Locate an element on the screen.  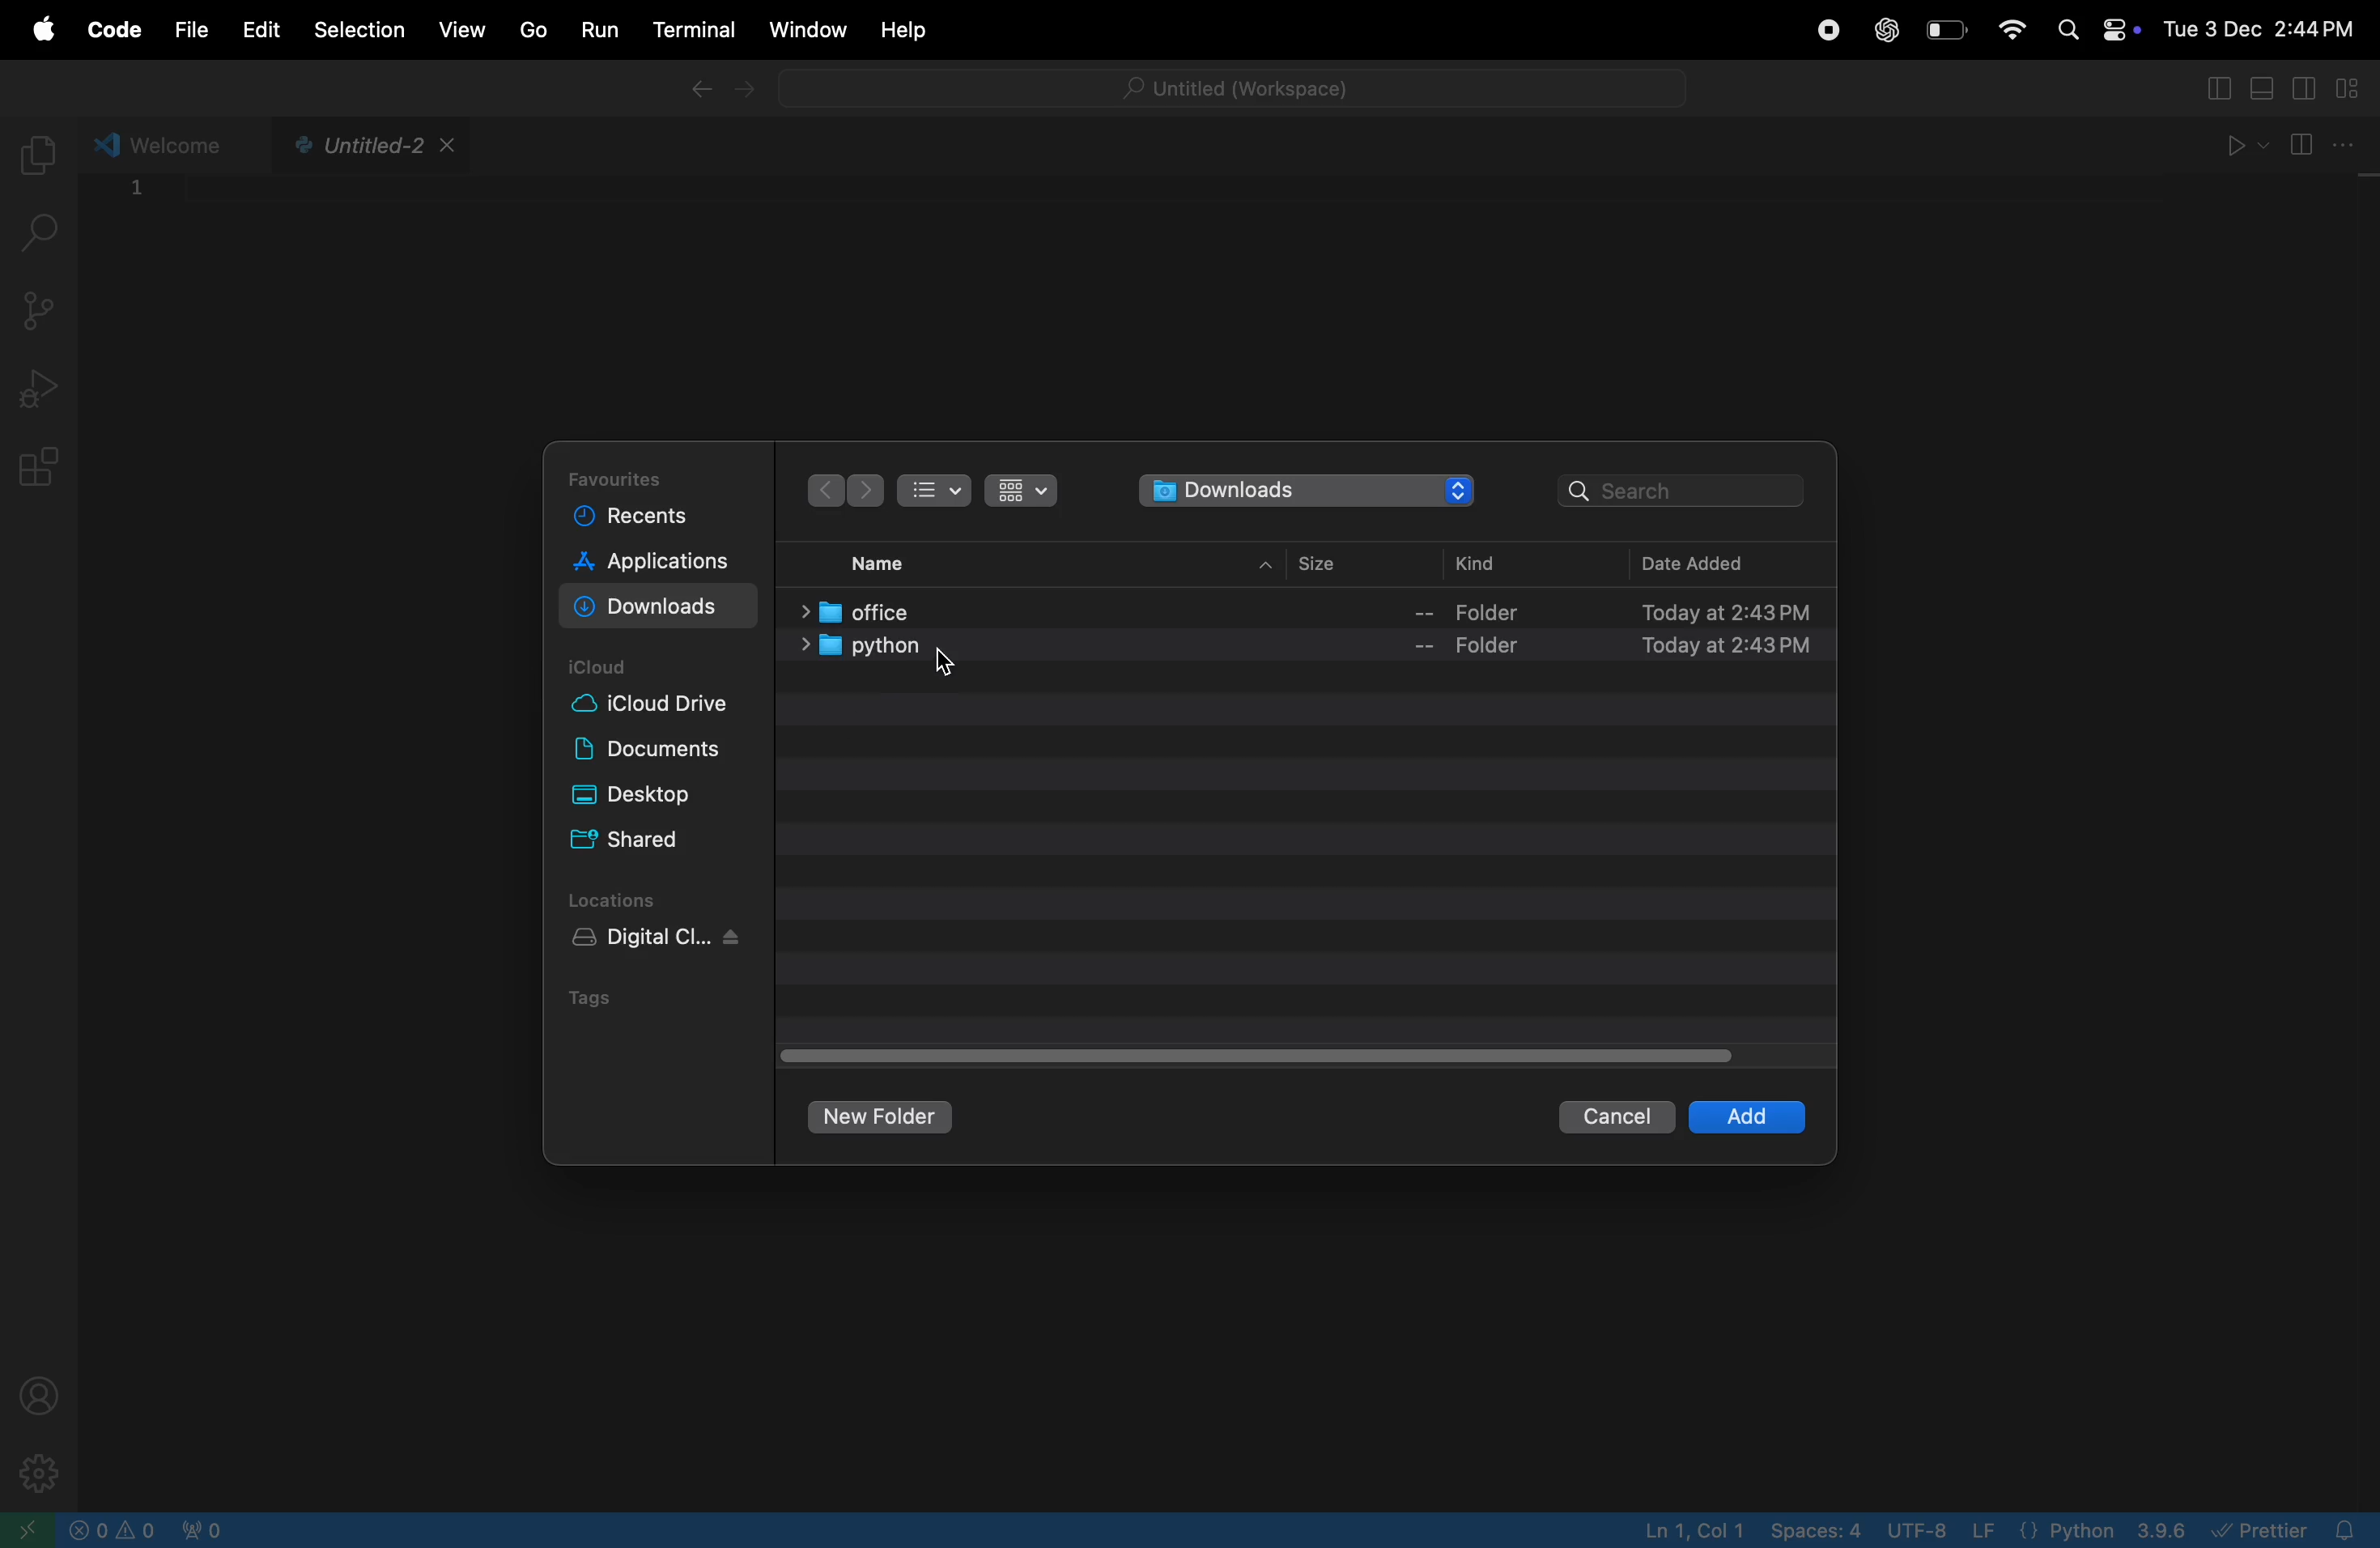
forward is located at coordinates (761, 92).